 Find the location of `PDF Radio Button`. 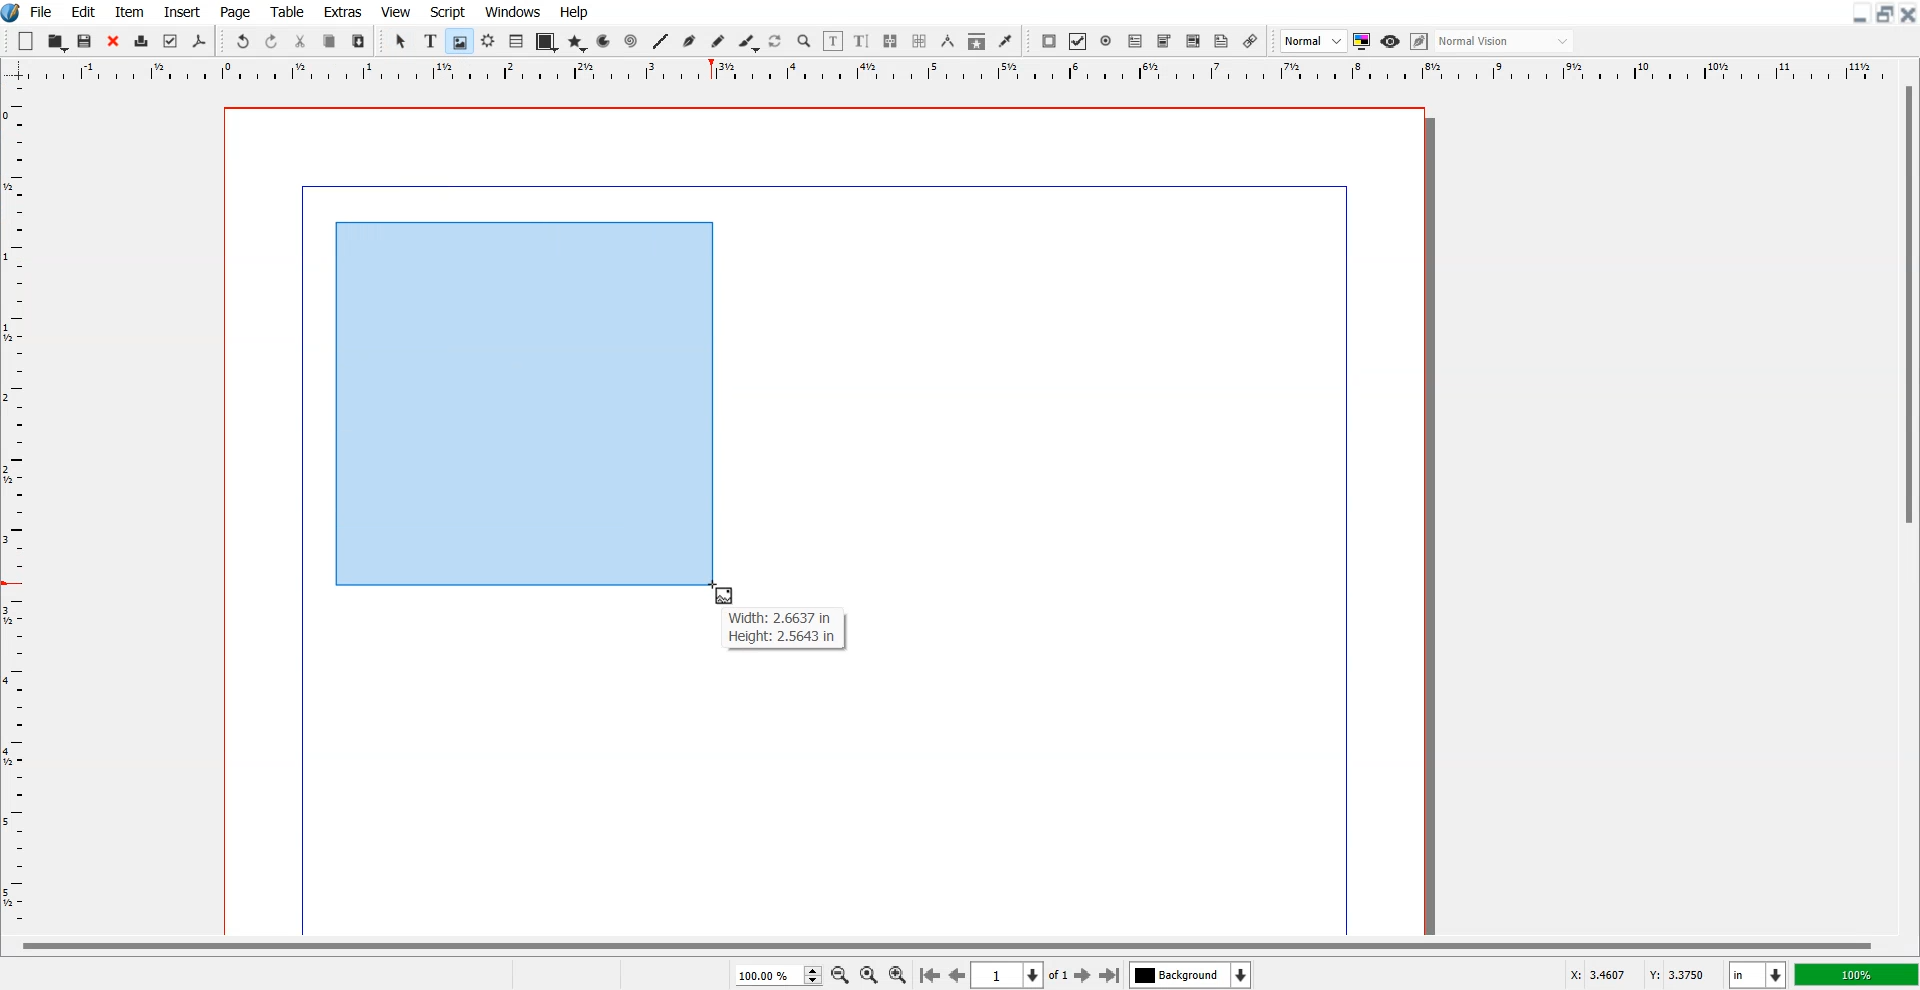

PDF Radio Button is located at coordinates (1106, 41).